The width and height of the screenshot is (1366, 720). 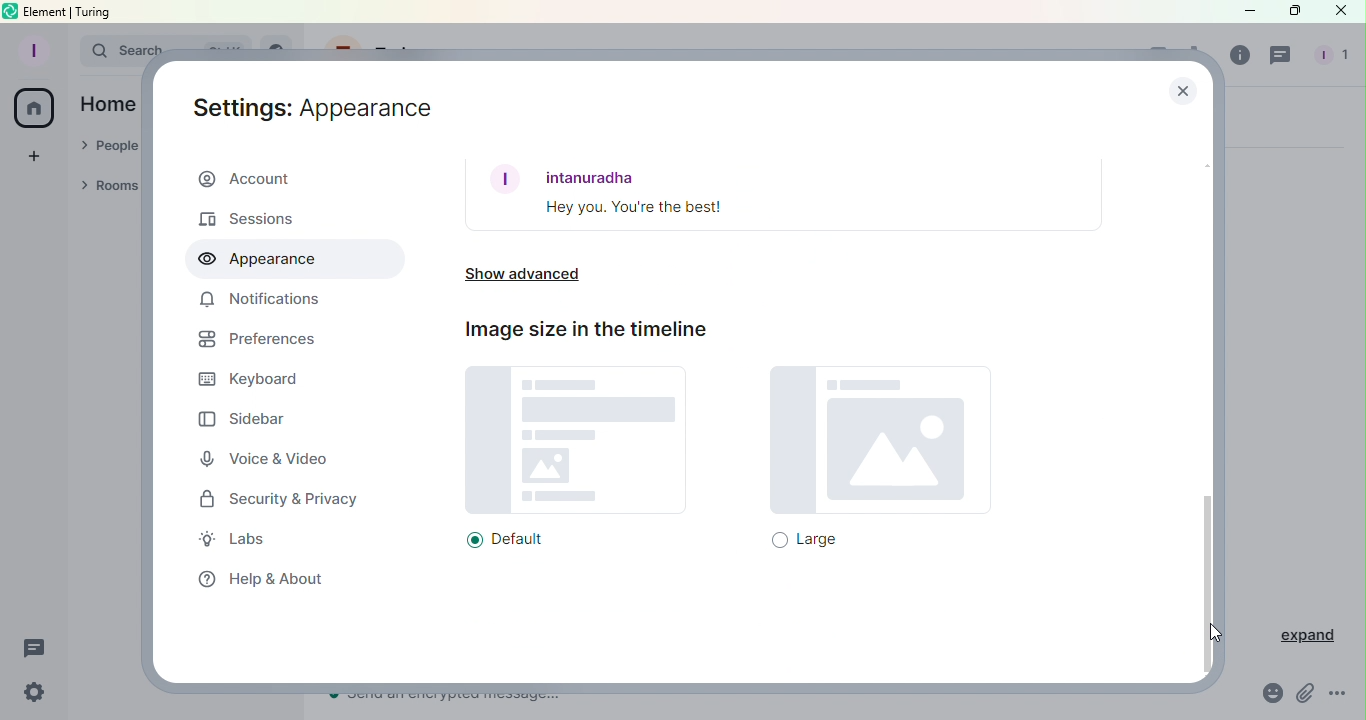 What do you see at coordinates (290, 260) in the screenshot?
I see `Appearance` at bounding box center [290, 260].